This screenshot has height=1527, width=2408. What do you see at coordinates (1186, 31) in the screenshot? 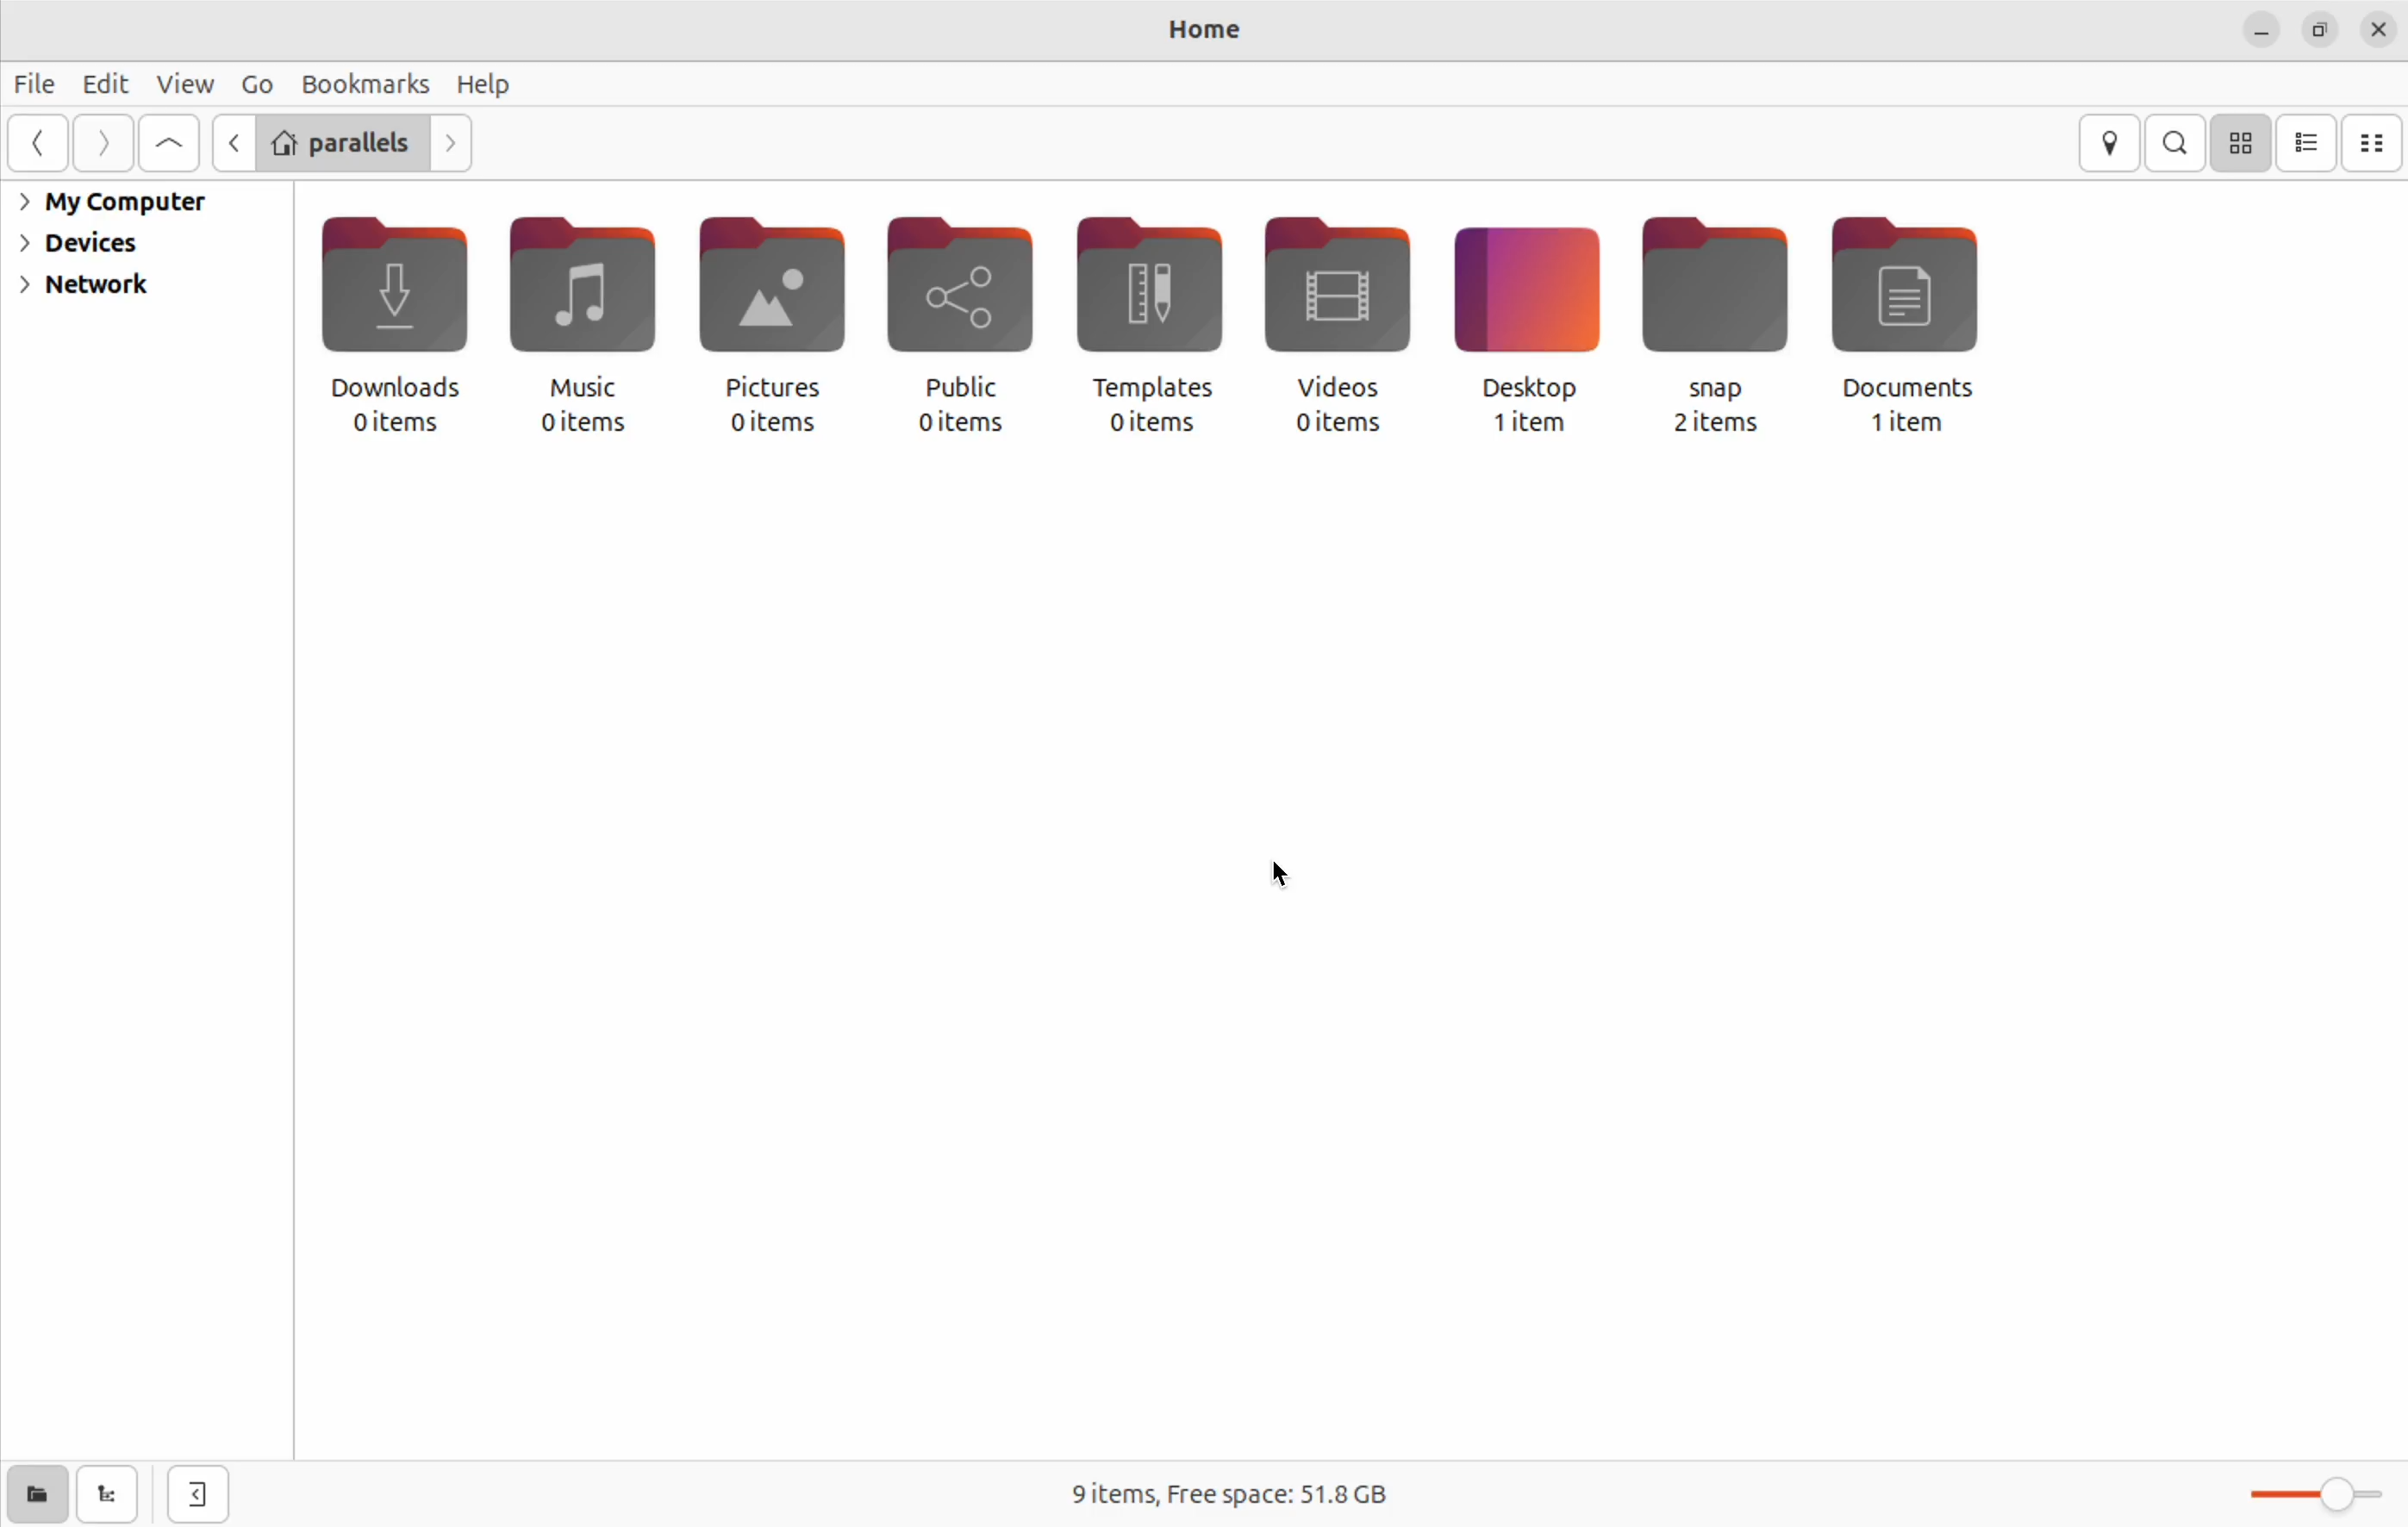
I see `home` at bounding box center [1186, 31].